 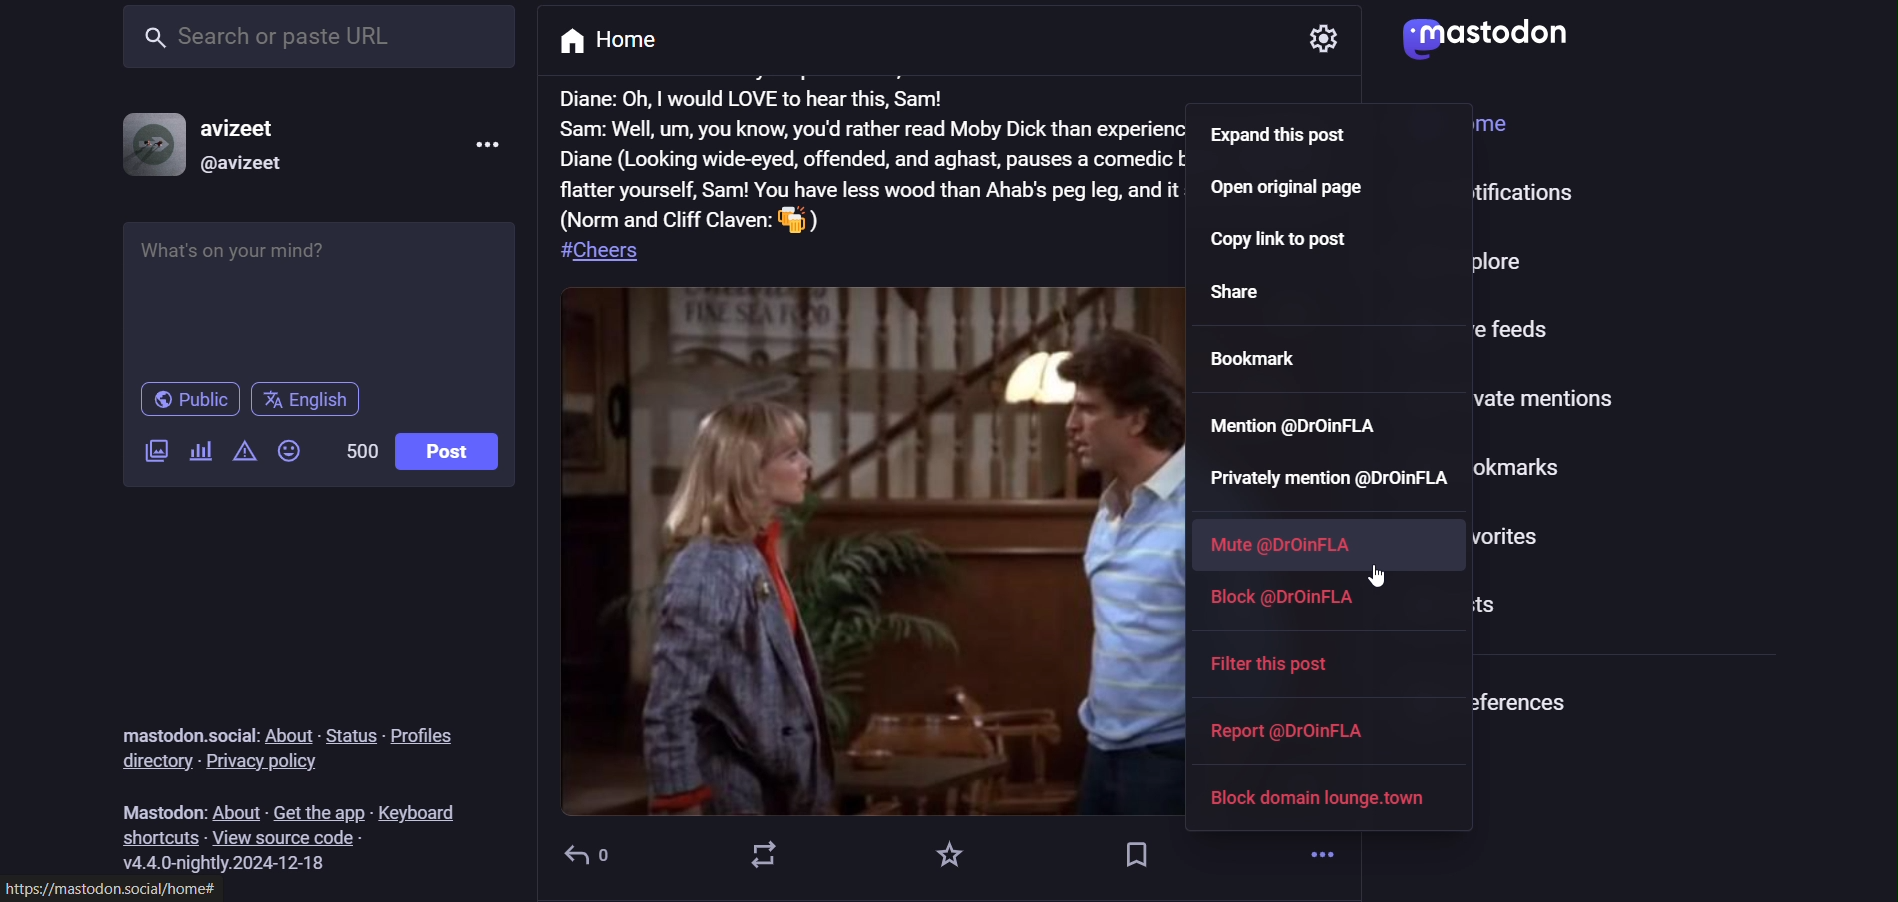 I want to click on filter this post, so click(x=1285, y=669).